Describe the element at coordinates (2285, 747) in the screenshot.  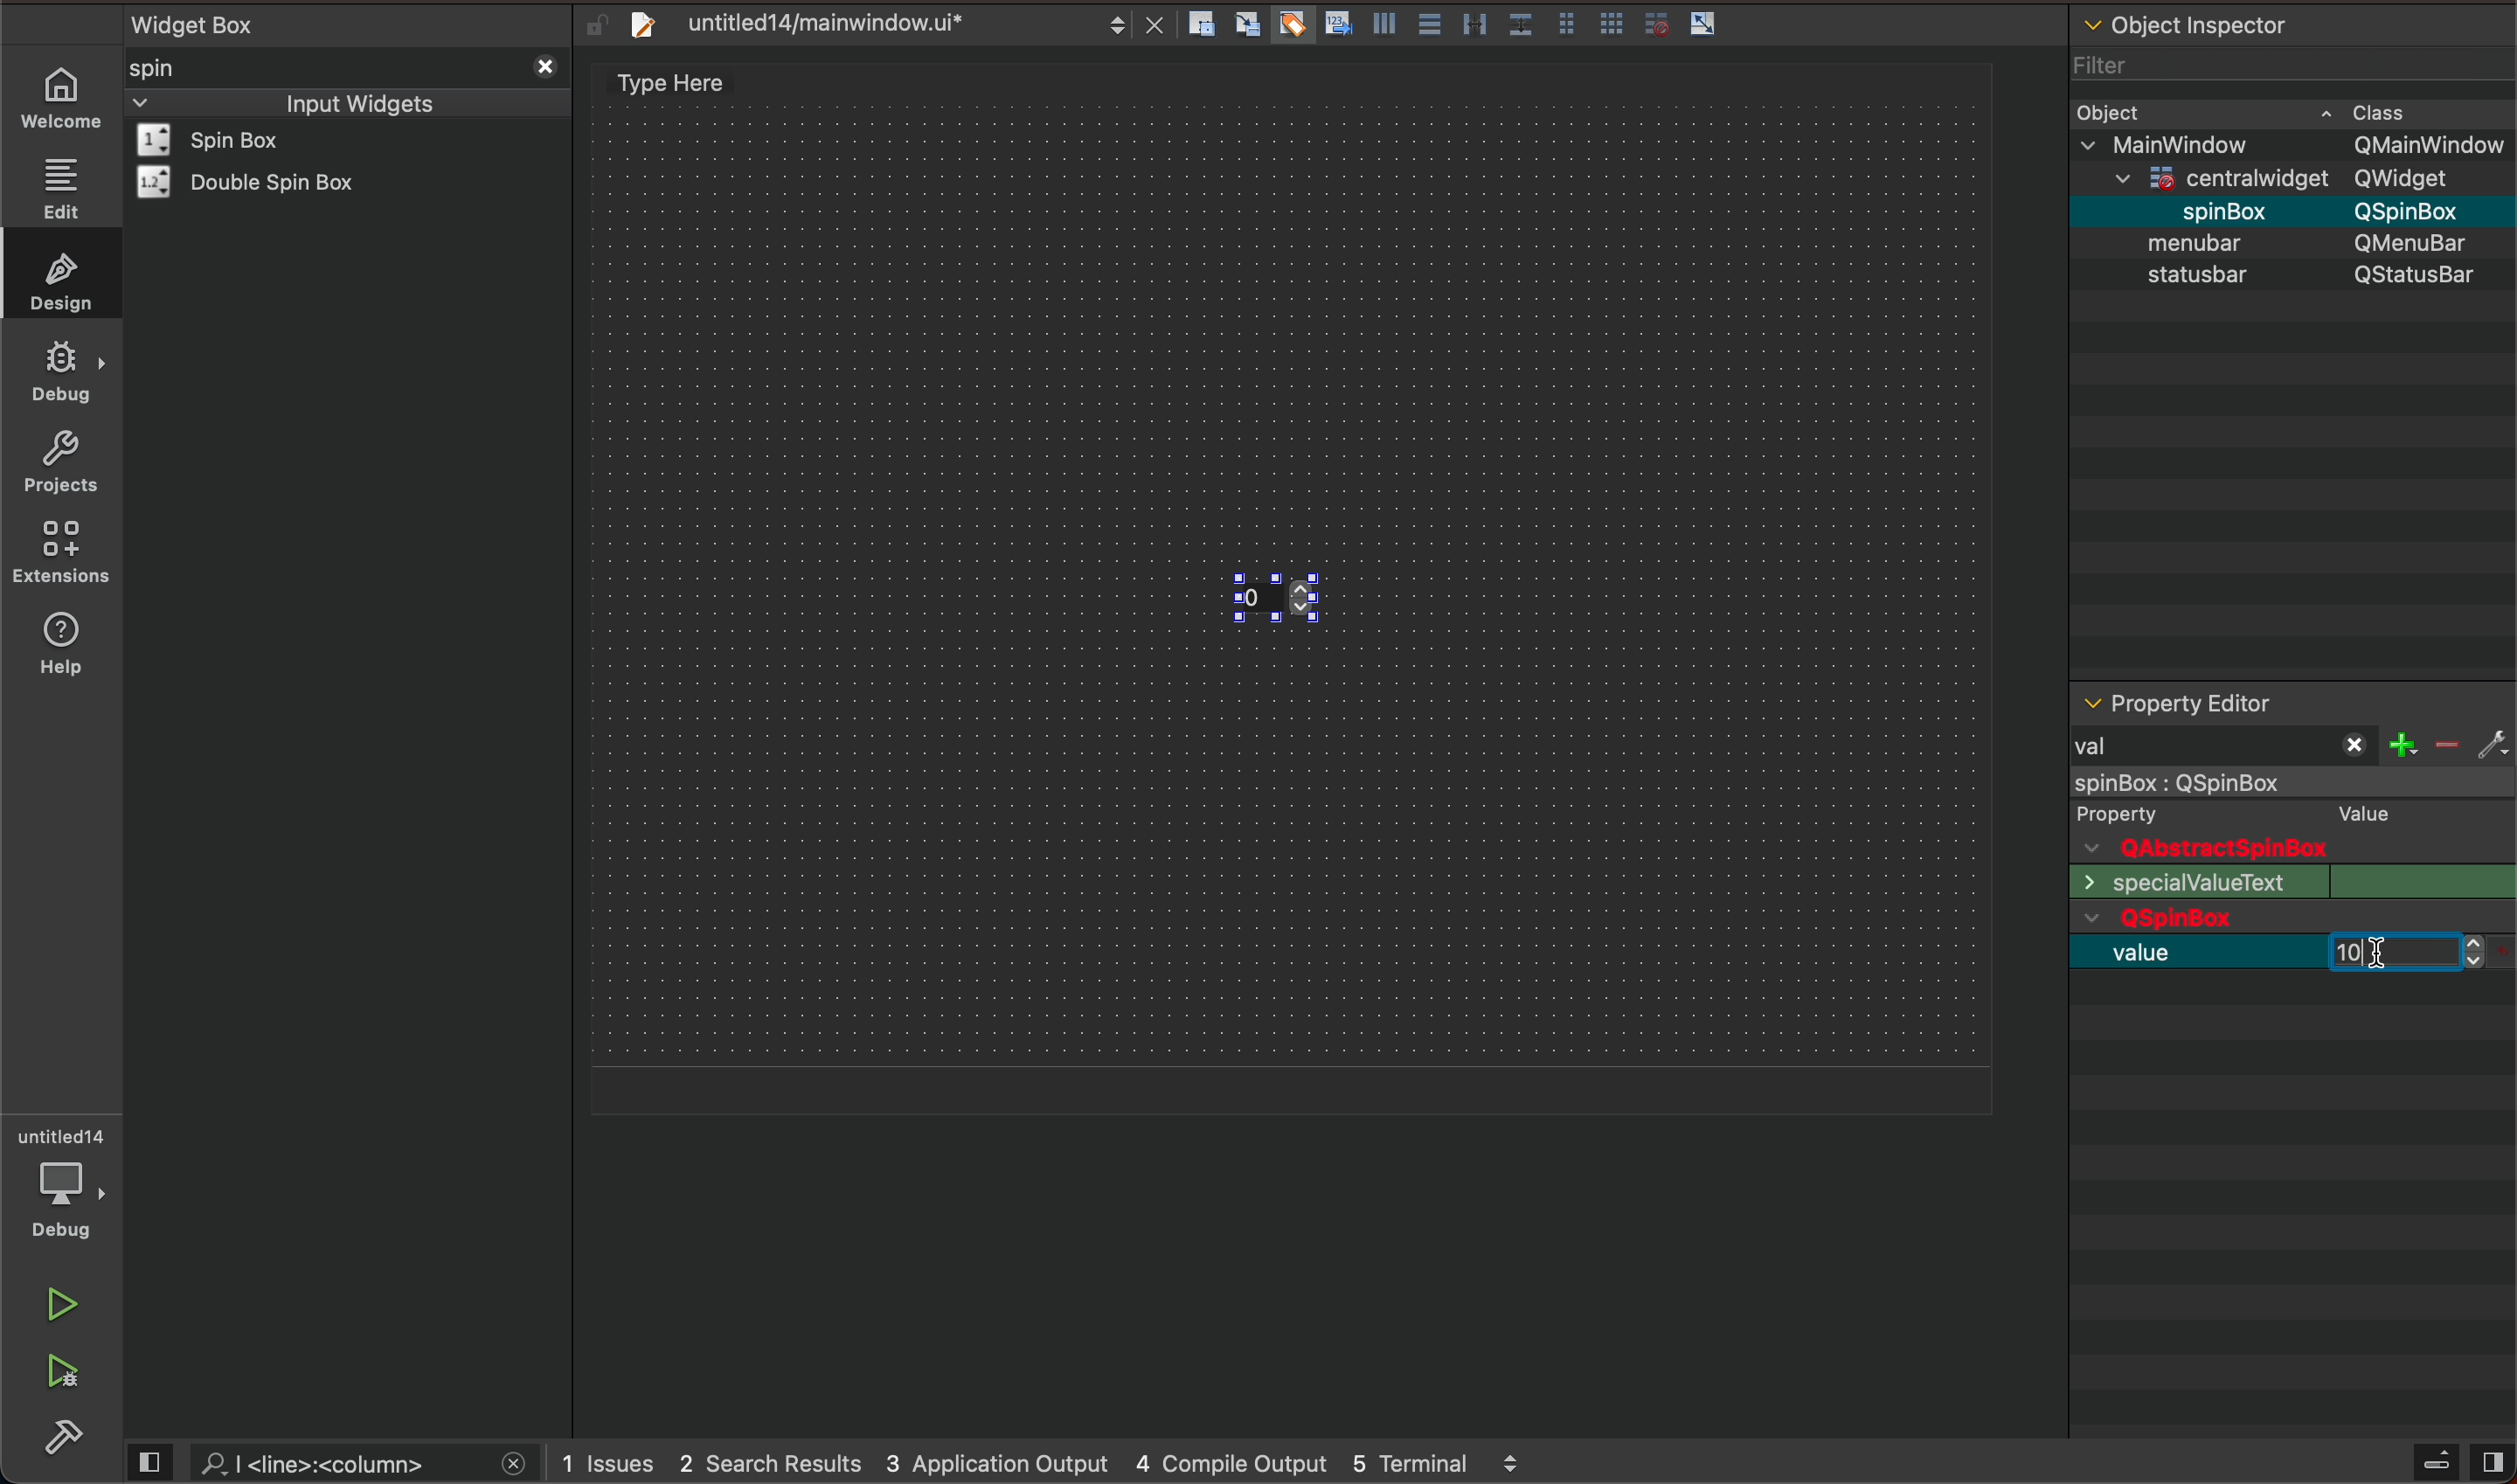
I see `val filter` at that location.